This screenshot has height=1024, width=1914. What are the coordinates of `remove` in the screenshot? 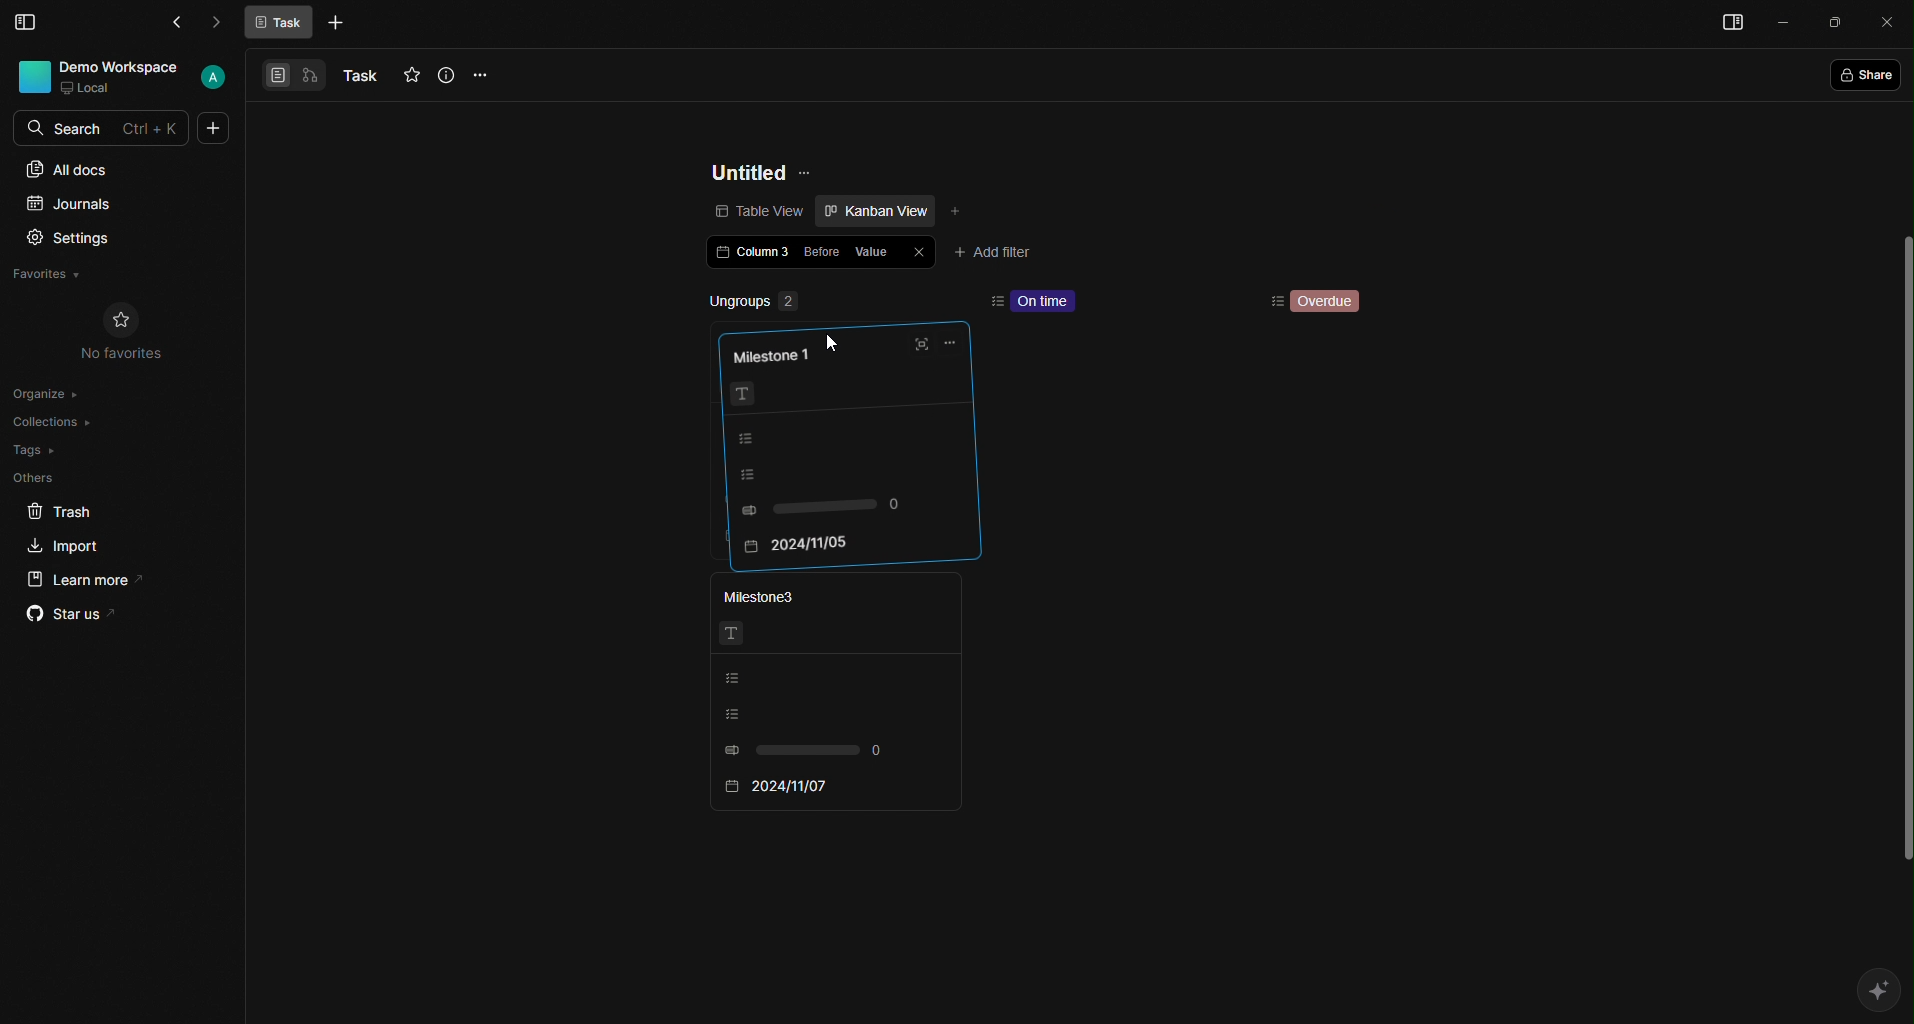 It's located at (947, 300).